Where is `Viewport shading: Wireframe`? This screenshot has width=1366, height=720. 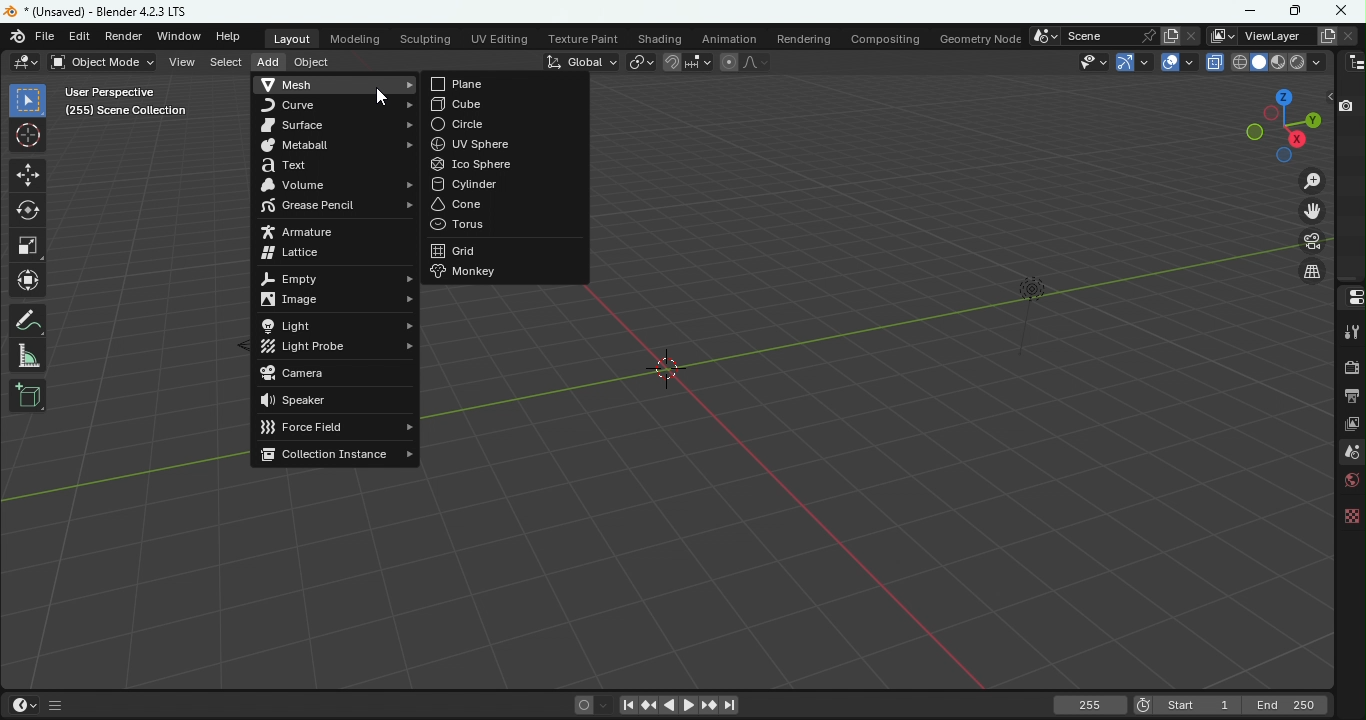 Viewport shading: Wireframe is located at coordinates (1239, 61).